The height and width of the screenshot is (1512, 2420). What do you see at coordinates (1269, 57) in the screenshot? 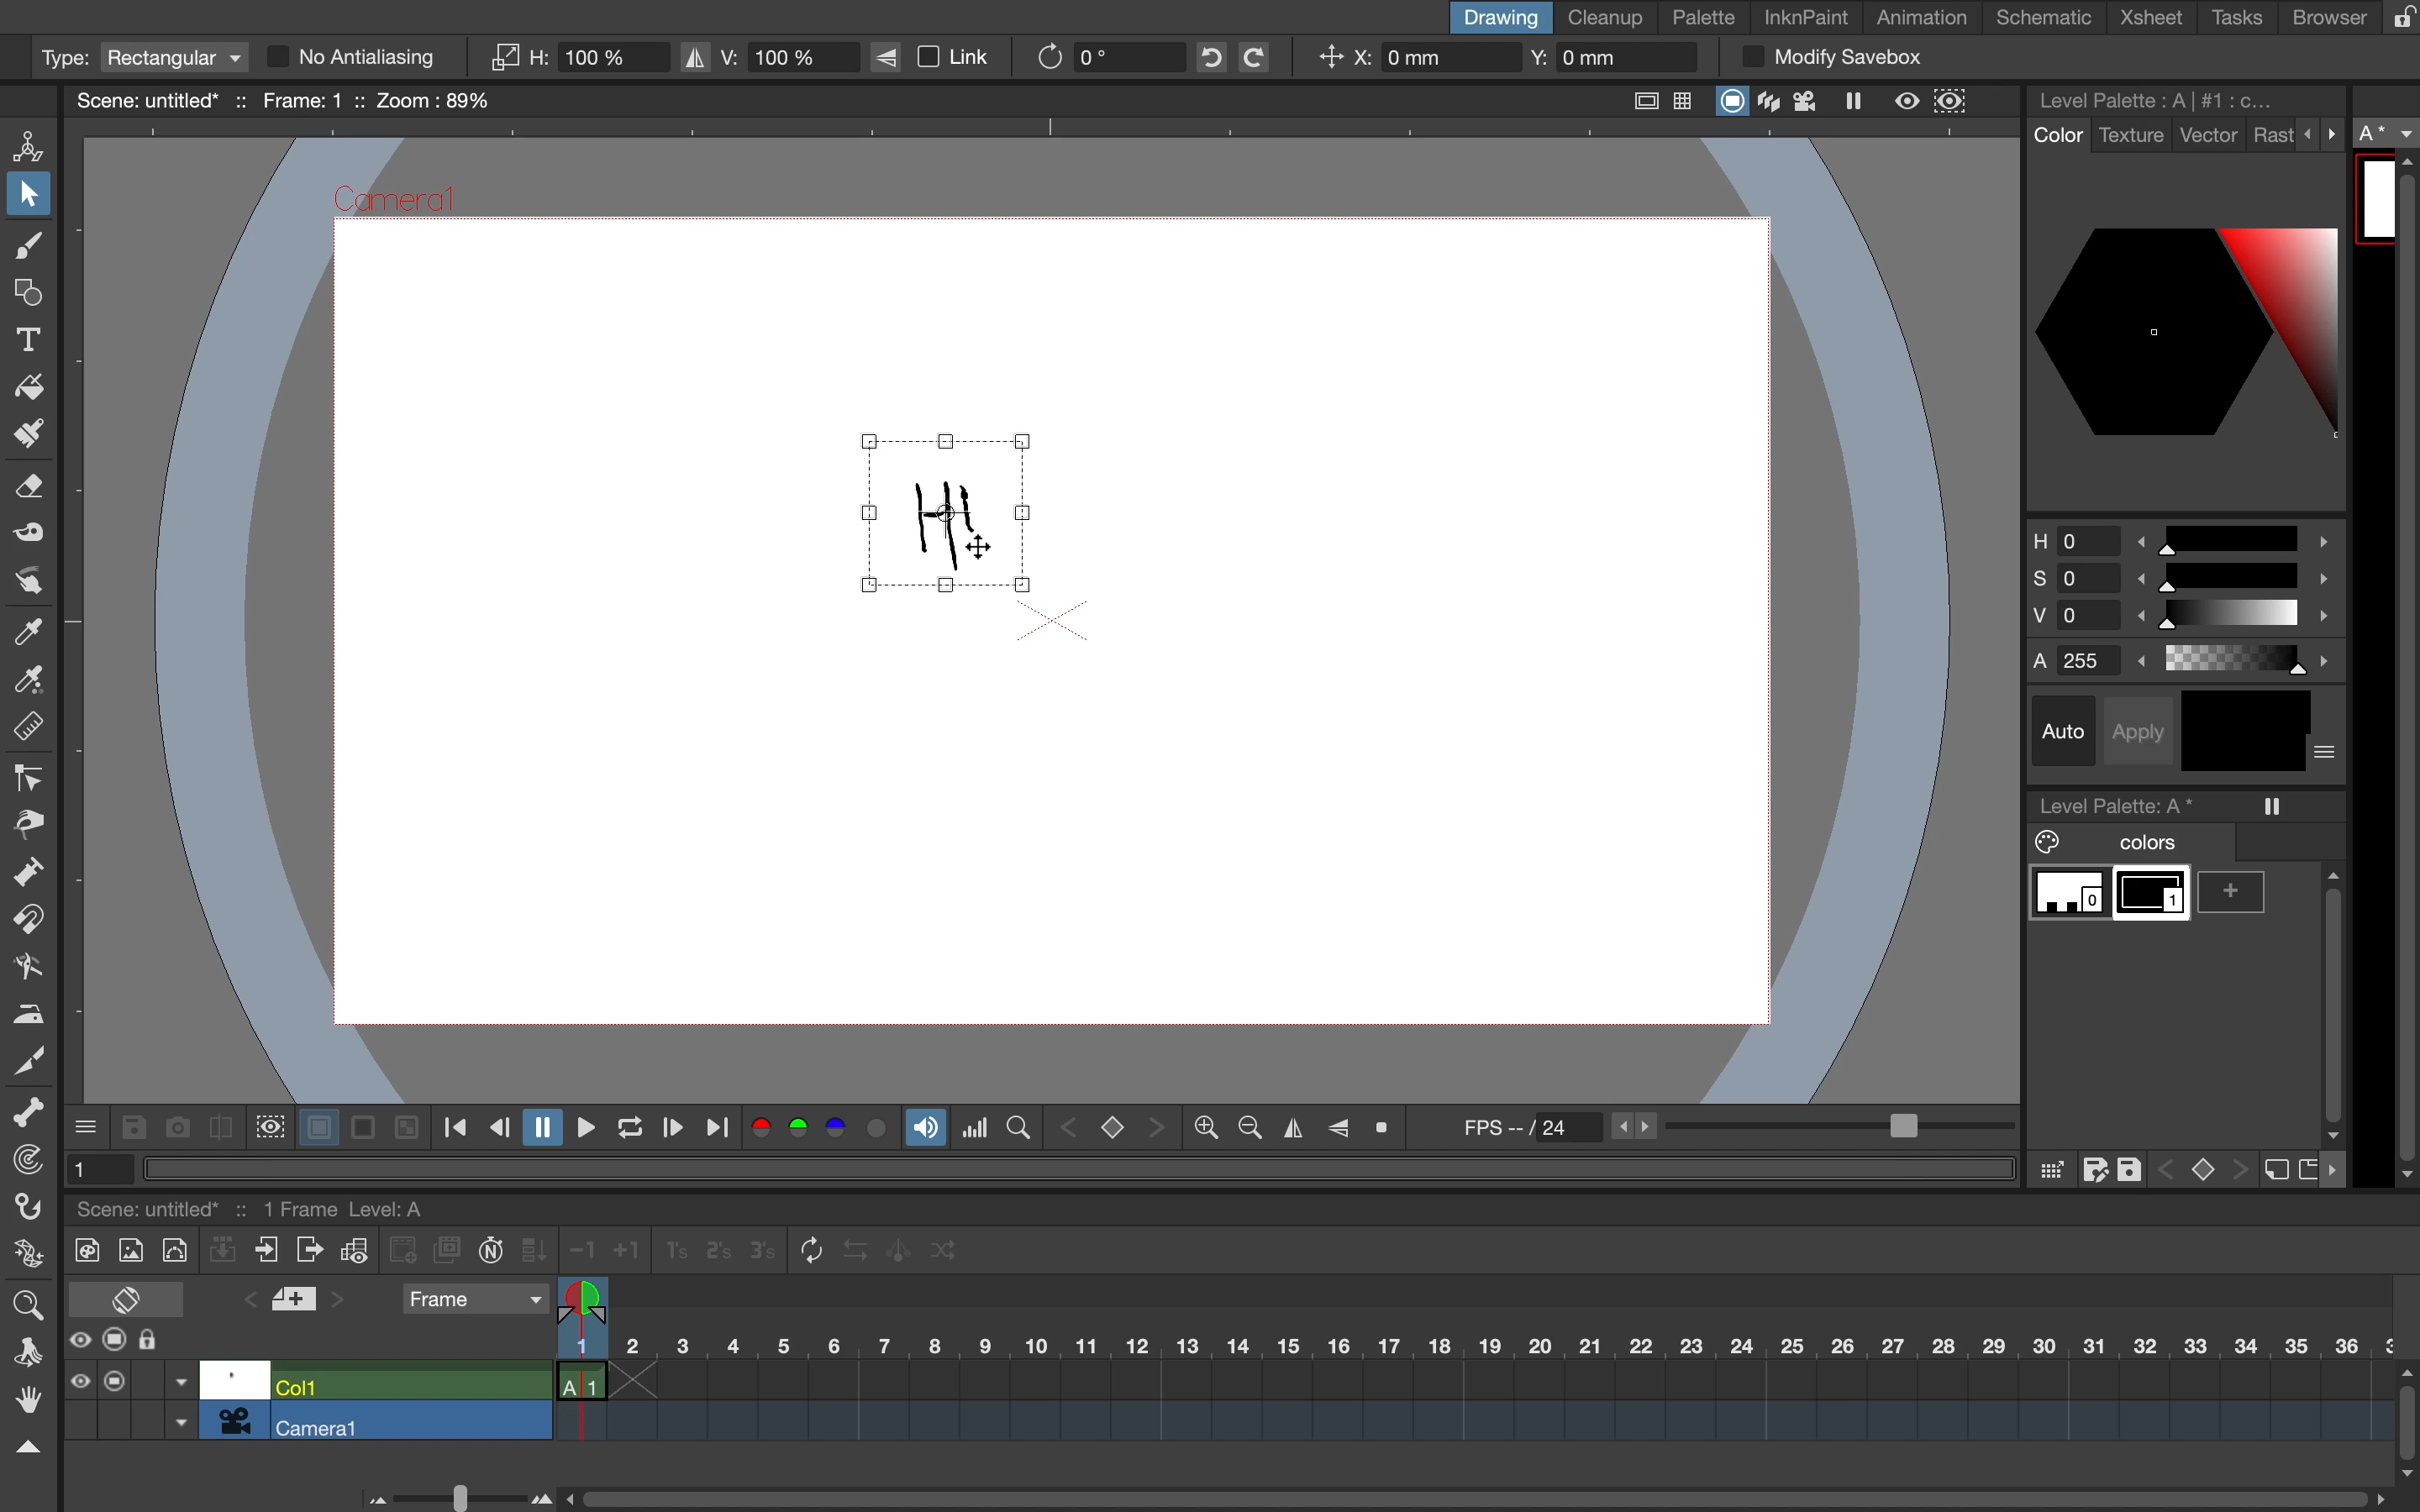
I see `redo` at bounding box center [1269, 57].